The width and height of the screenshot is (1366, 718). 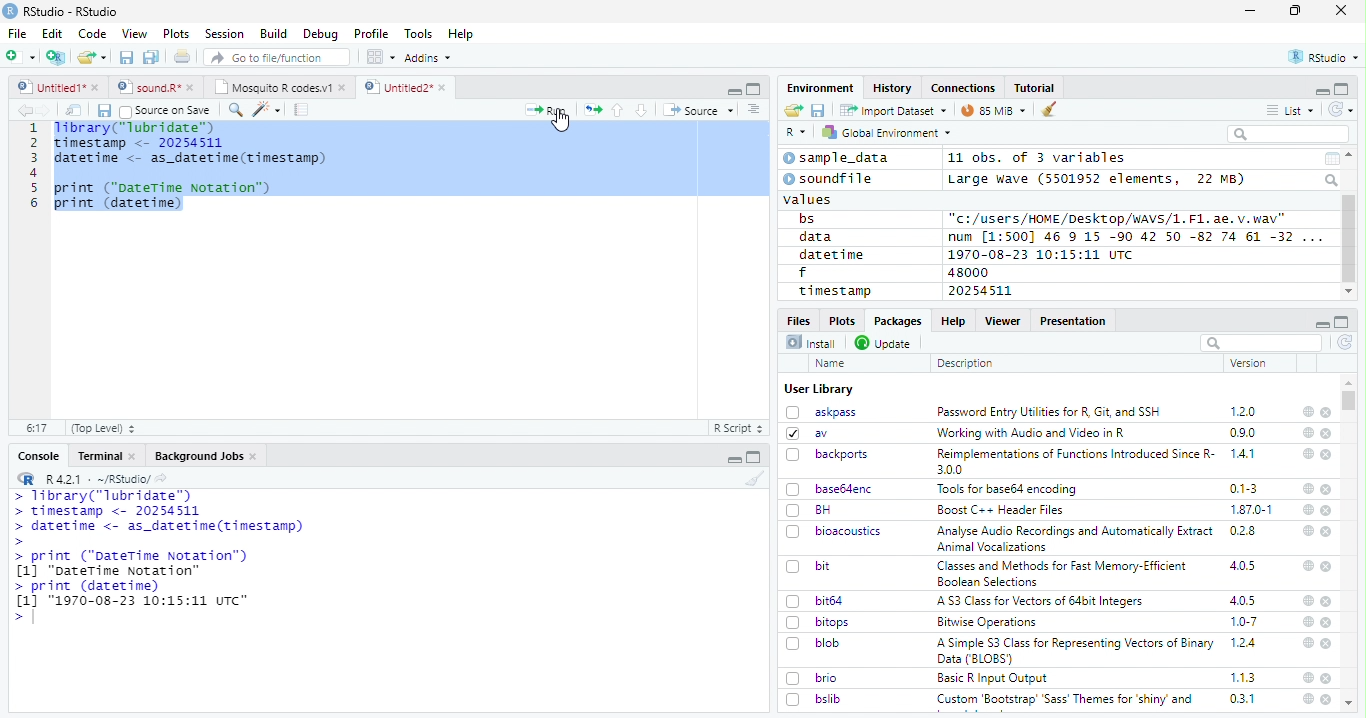 I want to click on Edit, so click(x=52, y=33).